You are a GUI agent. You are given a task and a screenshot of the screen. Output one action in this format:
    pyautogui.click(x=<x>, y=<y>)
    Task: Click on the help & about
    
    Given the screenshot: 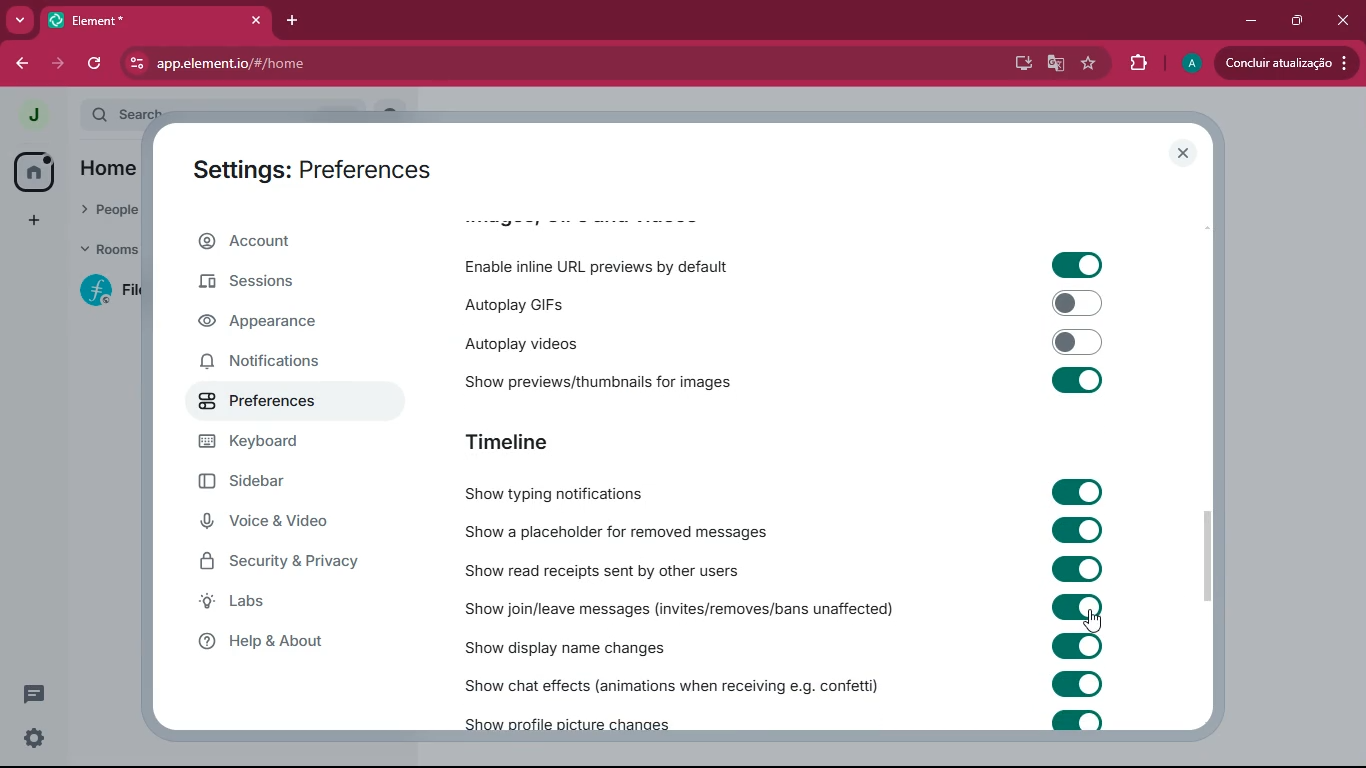 What is the action you would take?
    pyautogui.click(x=270, y=642)
    